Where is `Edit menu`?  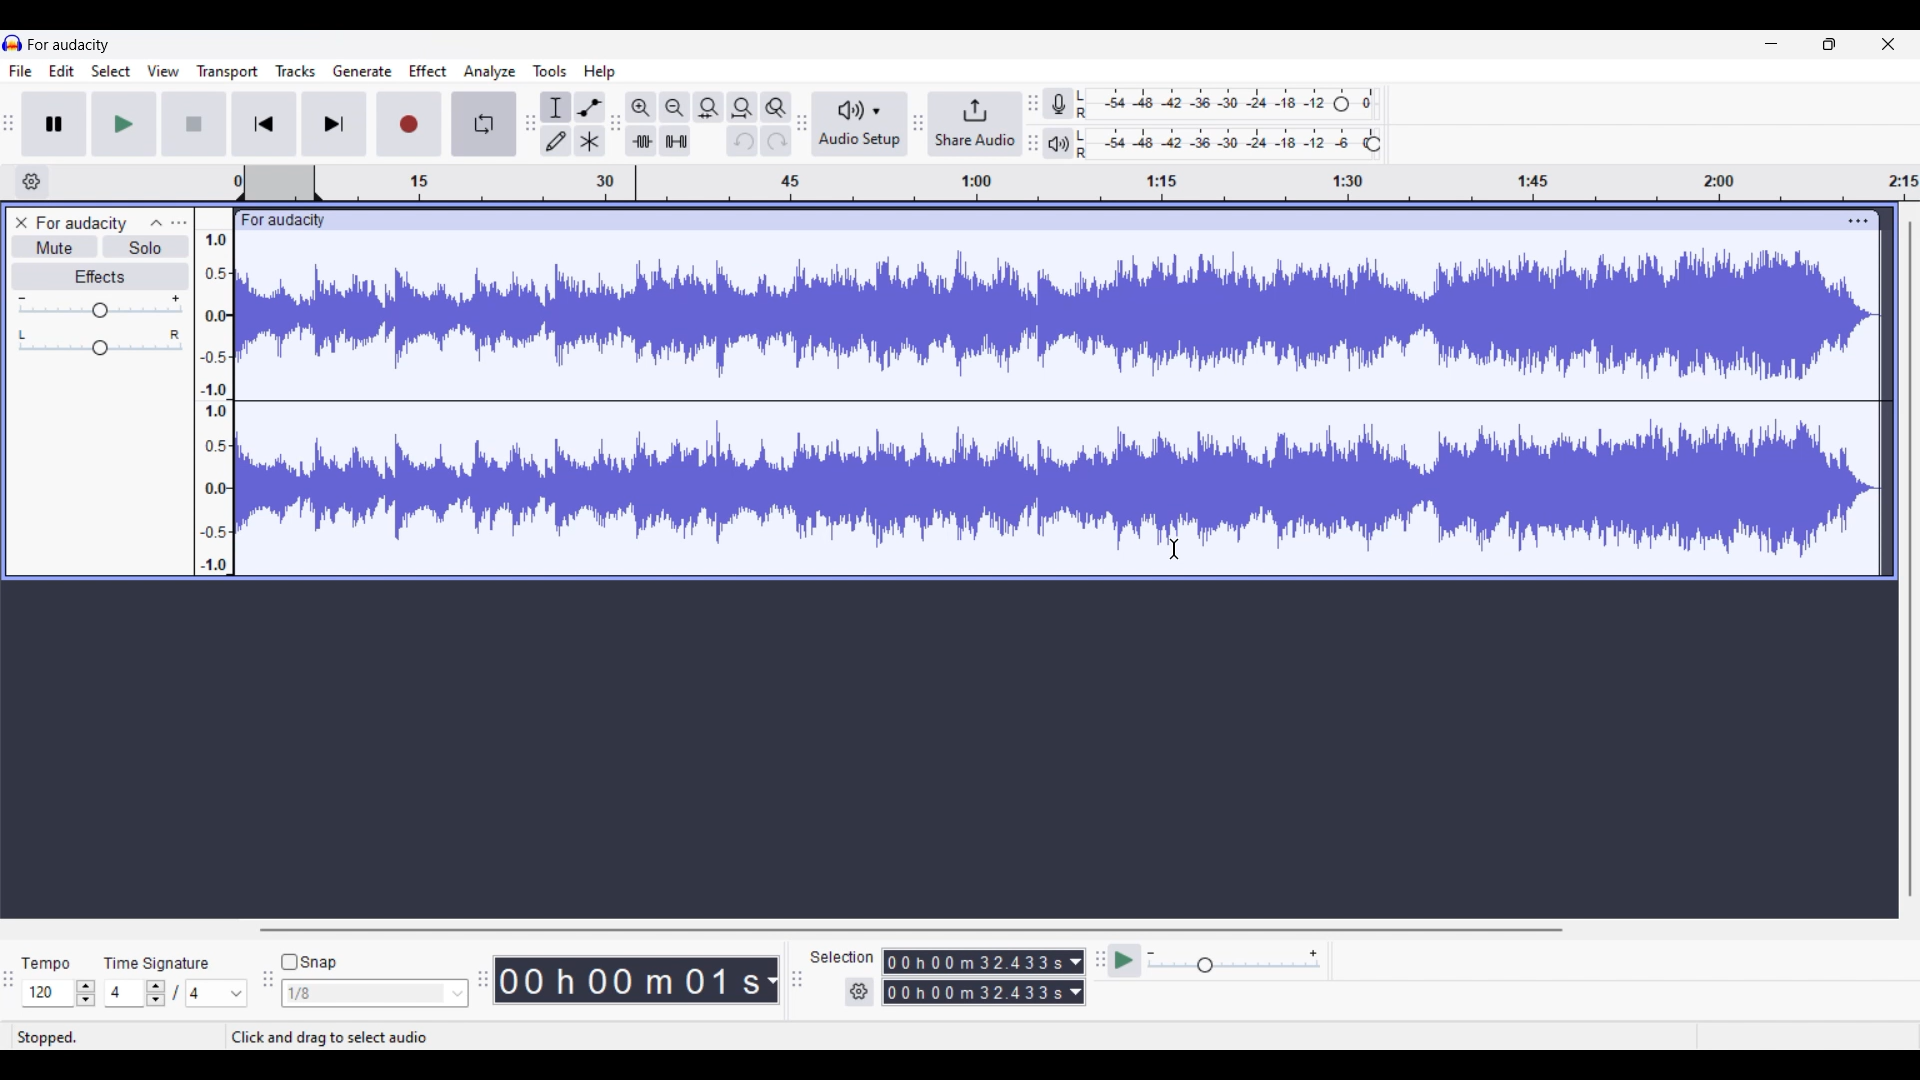 Edit menu is located at coordinates (62, 71).